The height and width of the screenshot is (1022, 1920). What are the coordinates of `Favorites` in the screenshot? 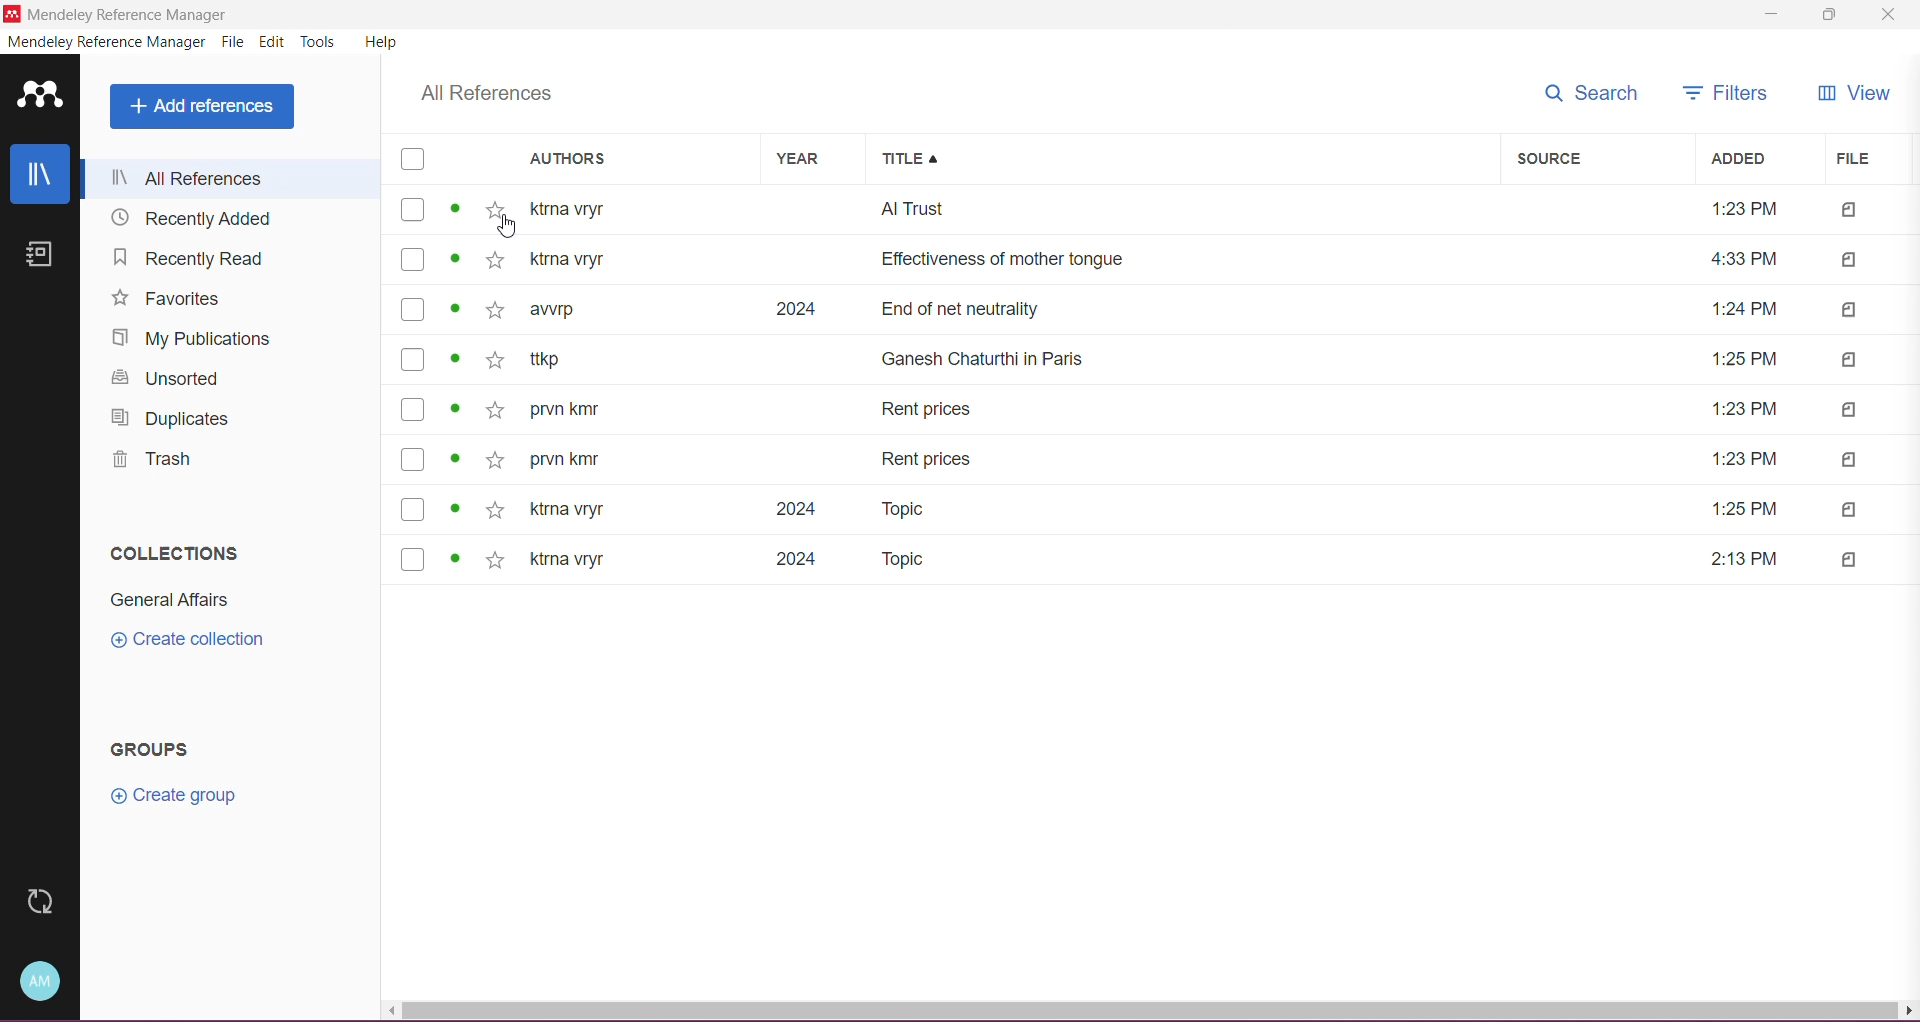 It's located at (166, 299).